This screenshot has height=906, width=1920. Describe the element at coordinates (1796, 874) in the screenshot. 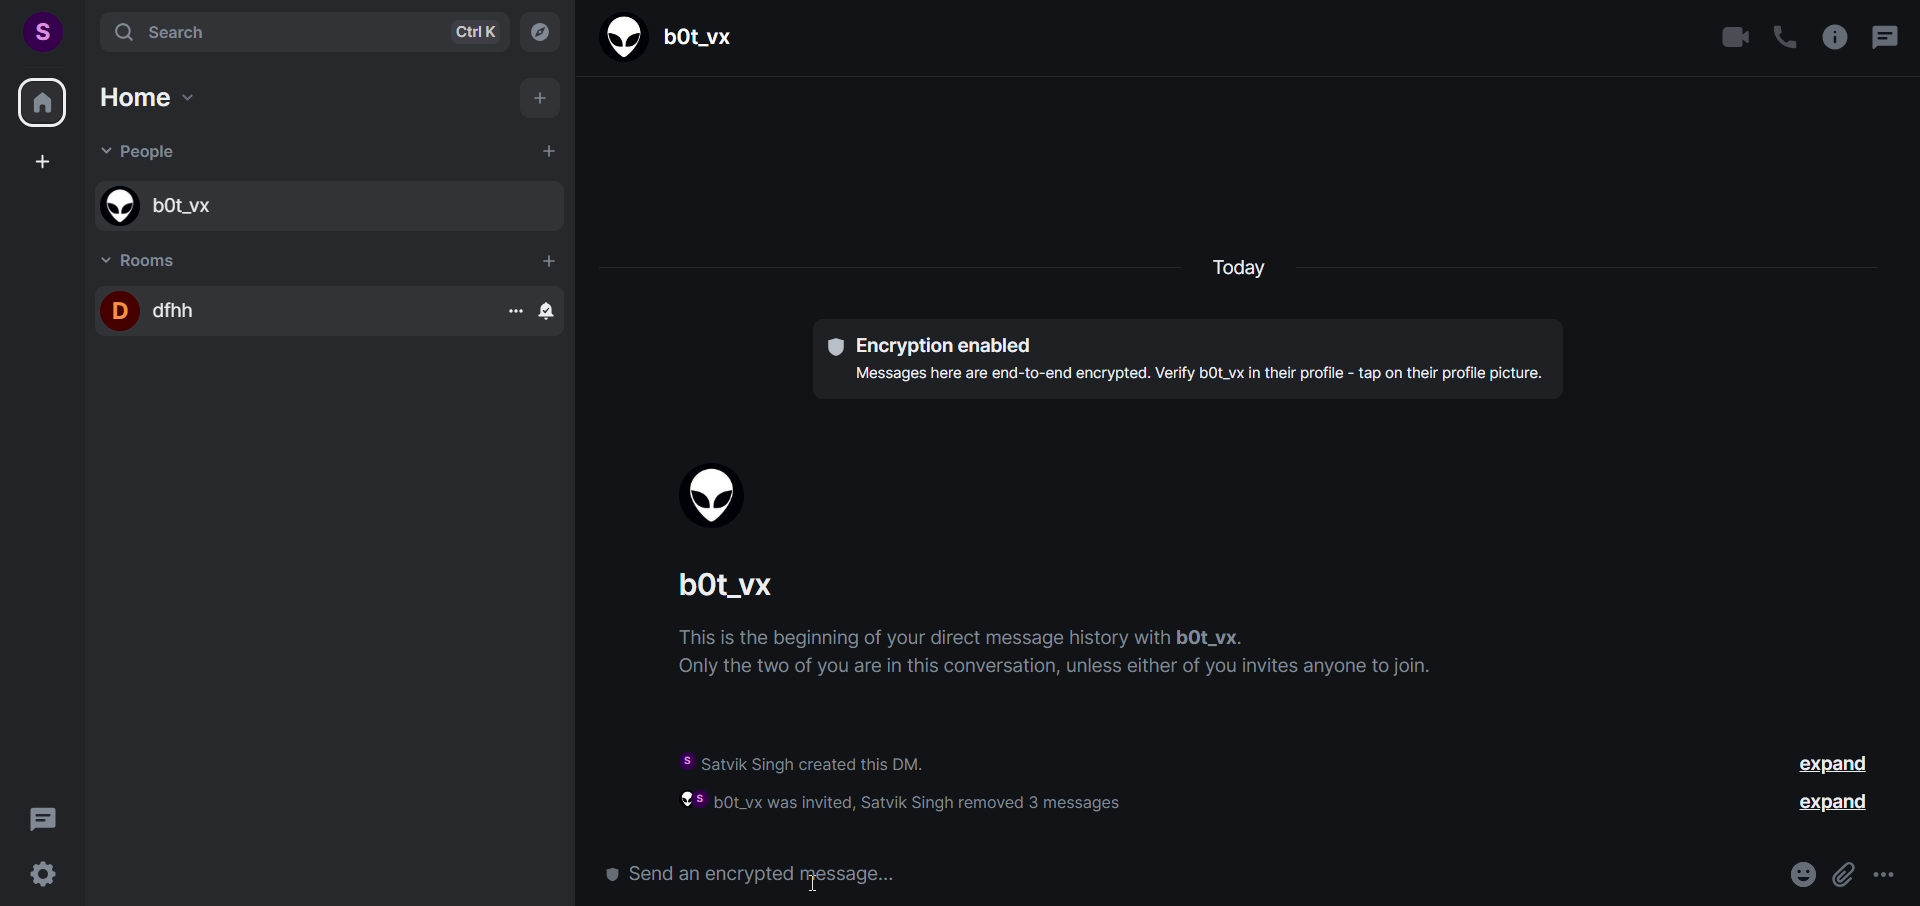

I see `emoji` at that location.